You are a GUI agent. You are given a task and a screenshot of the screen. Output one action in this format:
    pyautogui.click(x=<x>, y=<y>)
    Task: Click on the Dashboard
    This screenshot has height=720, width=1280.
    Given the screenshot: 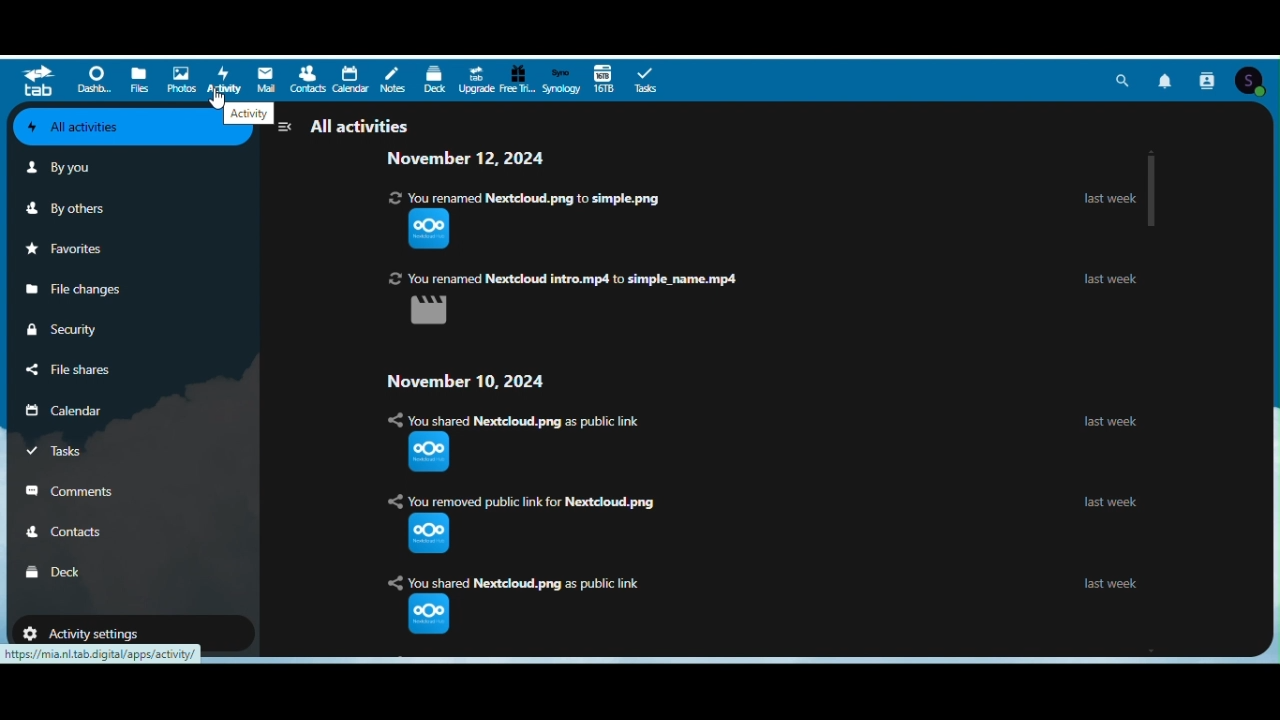 What is the action you would take?
    pyautogui.click(x=91, y=83)
    